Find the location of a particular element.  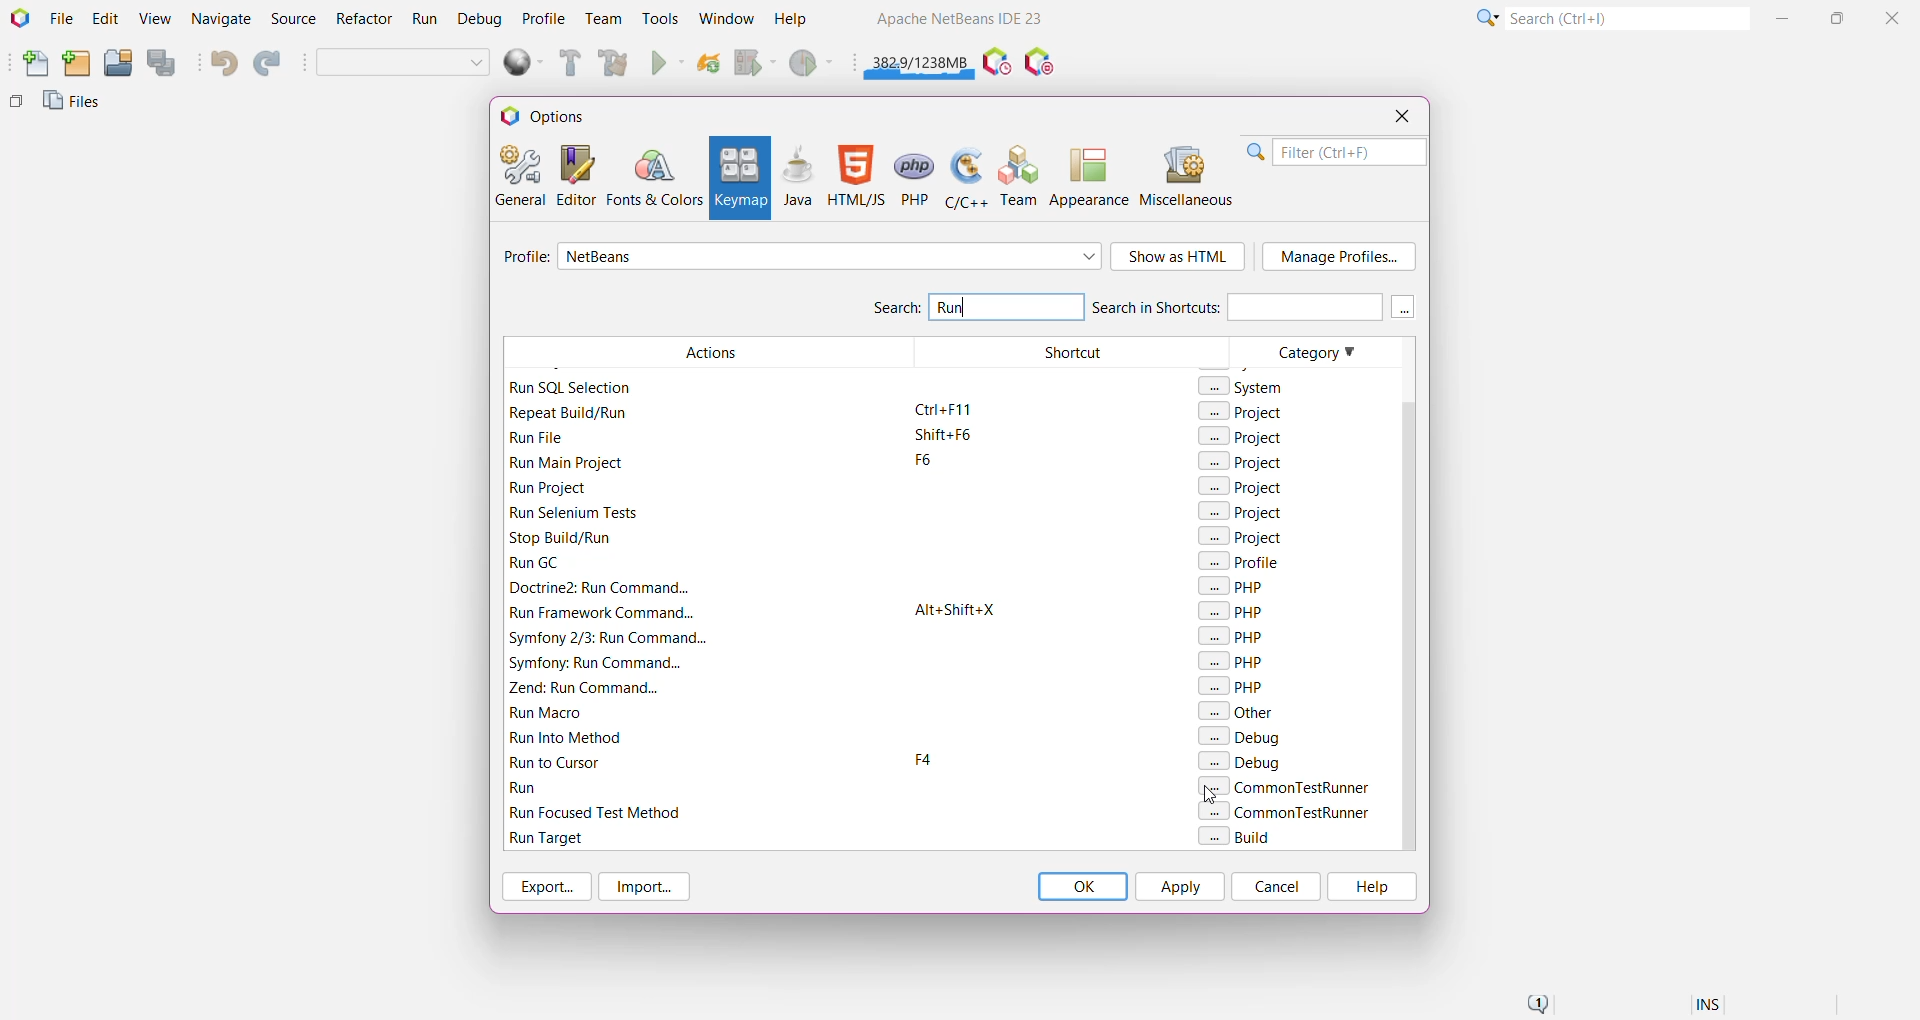

Notifications is located at coordinates (1536, 1005).